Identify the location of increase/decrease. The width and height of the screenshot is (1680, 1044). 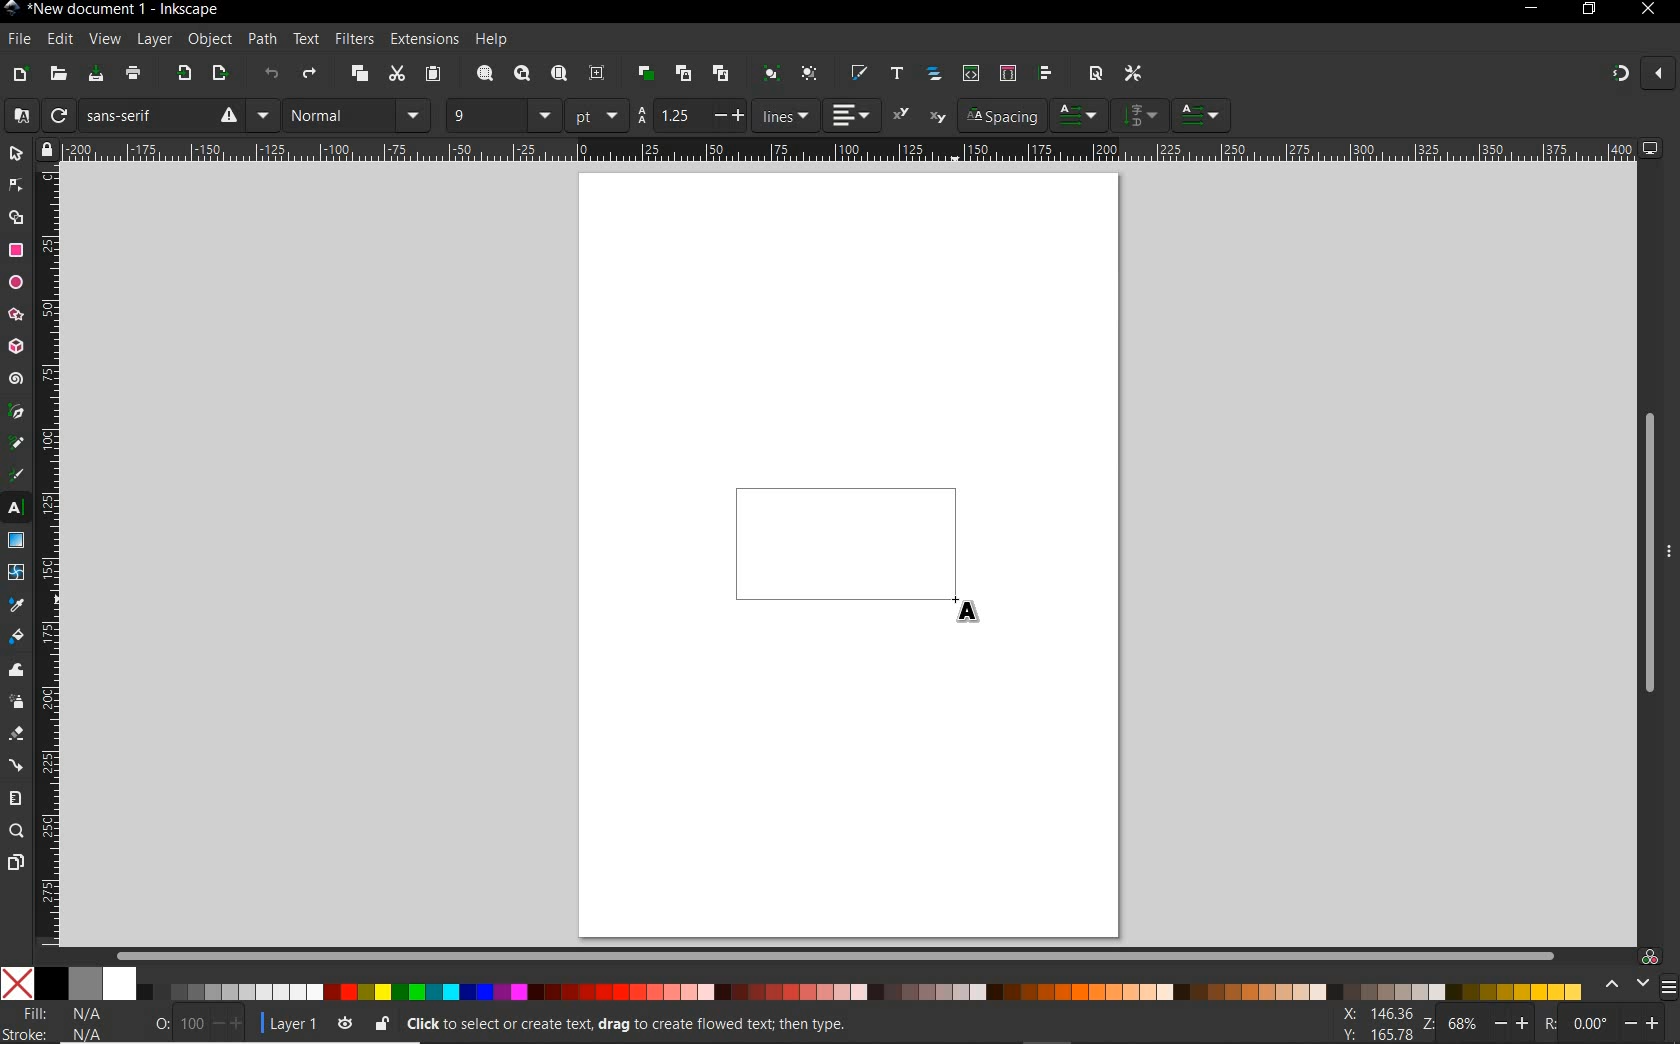
(1644, 1021).